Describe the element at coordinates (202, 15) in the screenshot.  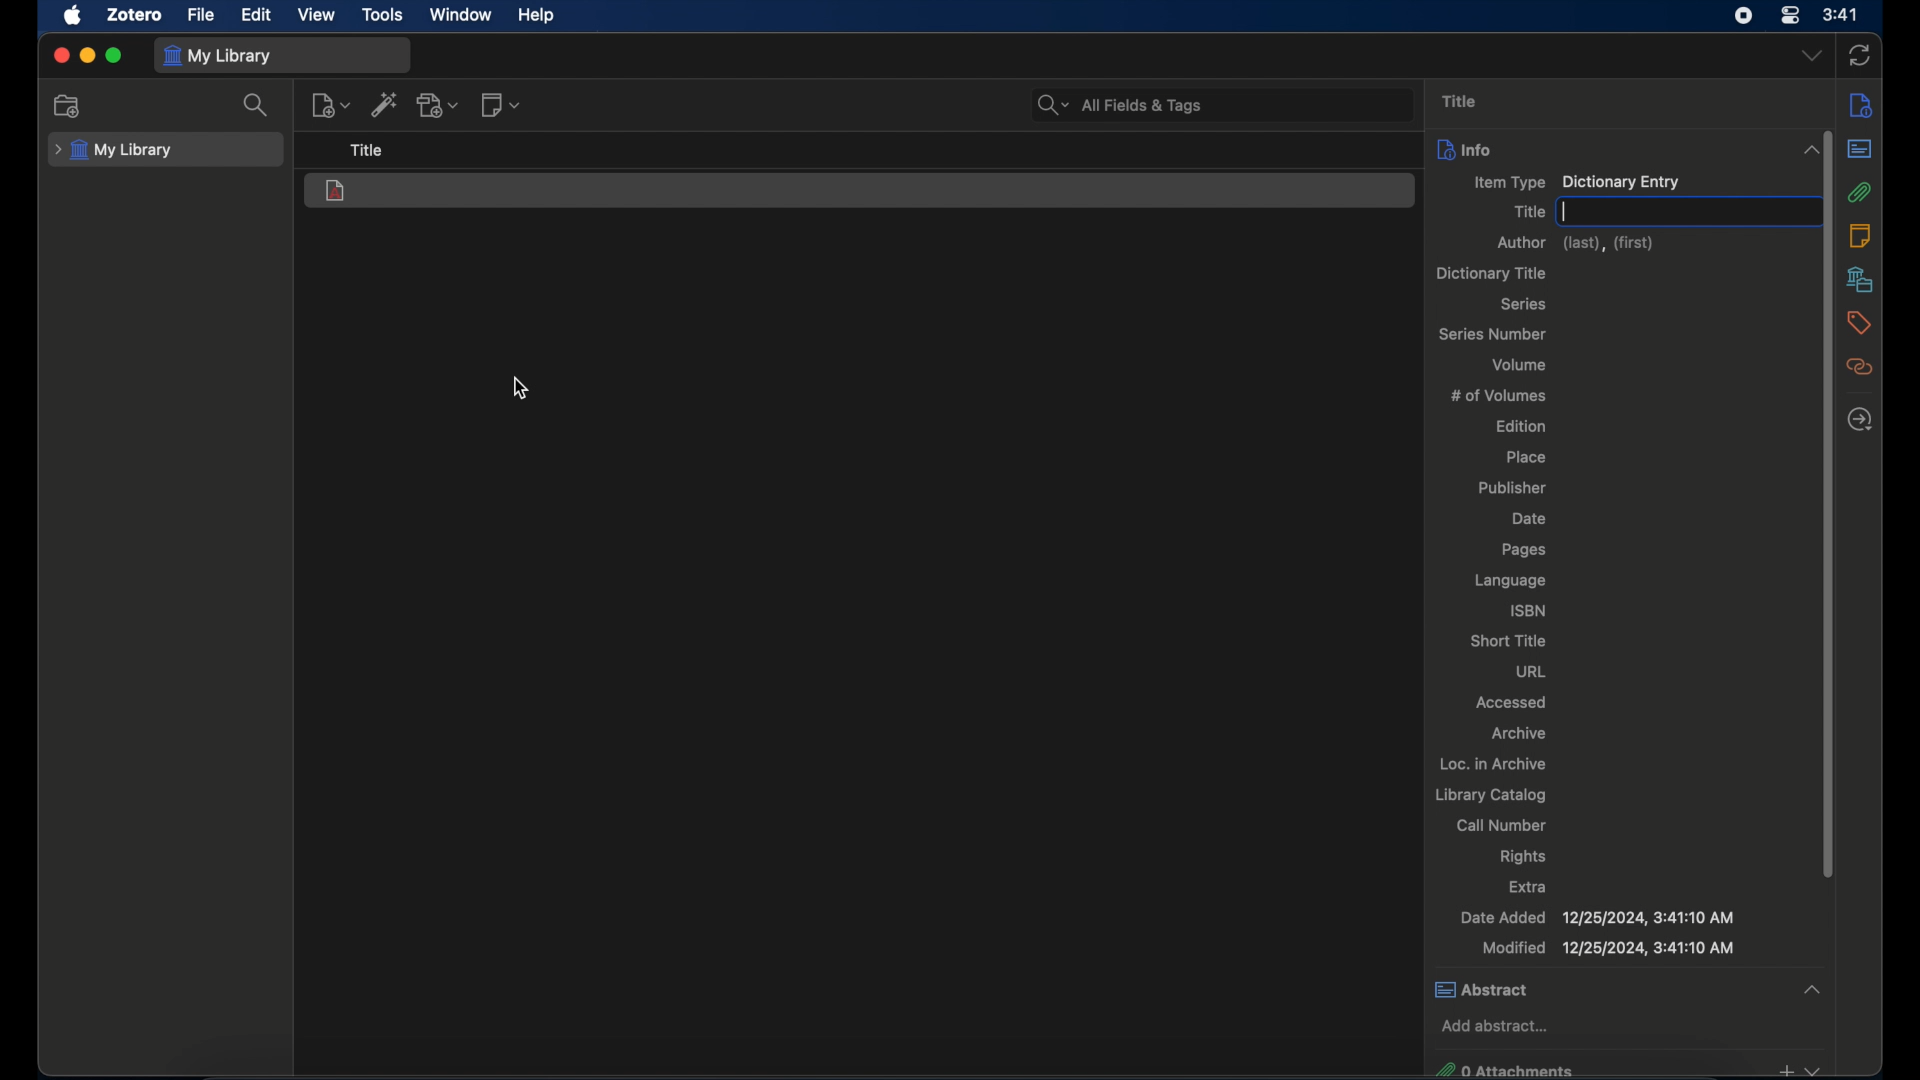
I see `file` at that location.